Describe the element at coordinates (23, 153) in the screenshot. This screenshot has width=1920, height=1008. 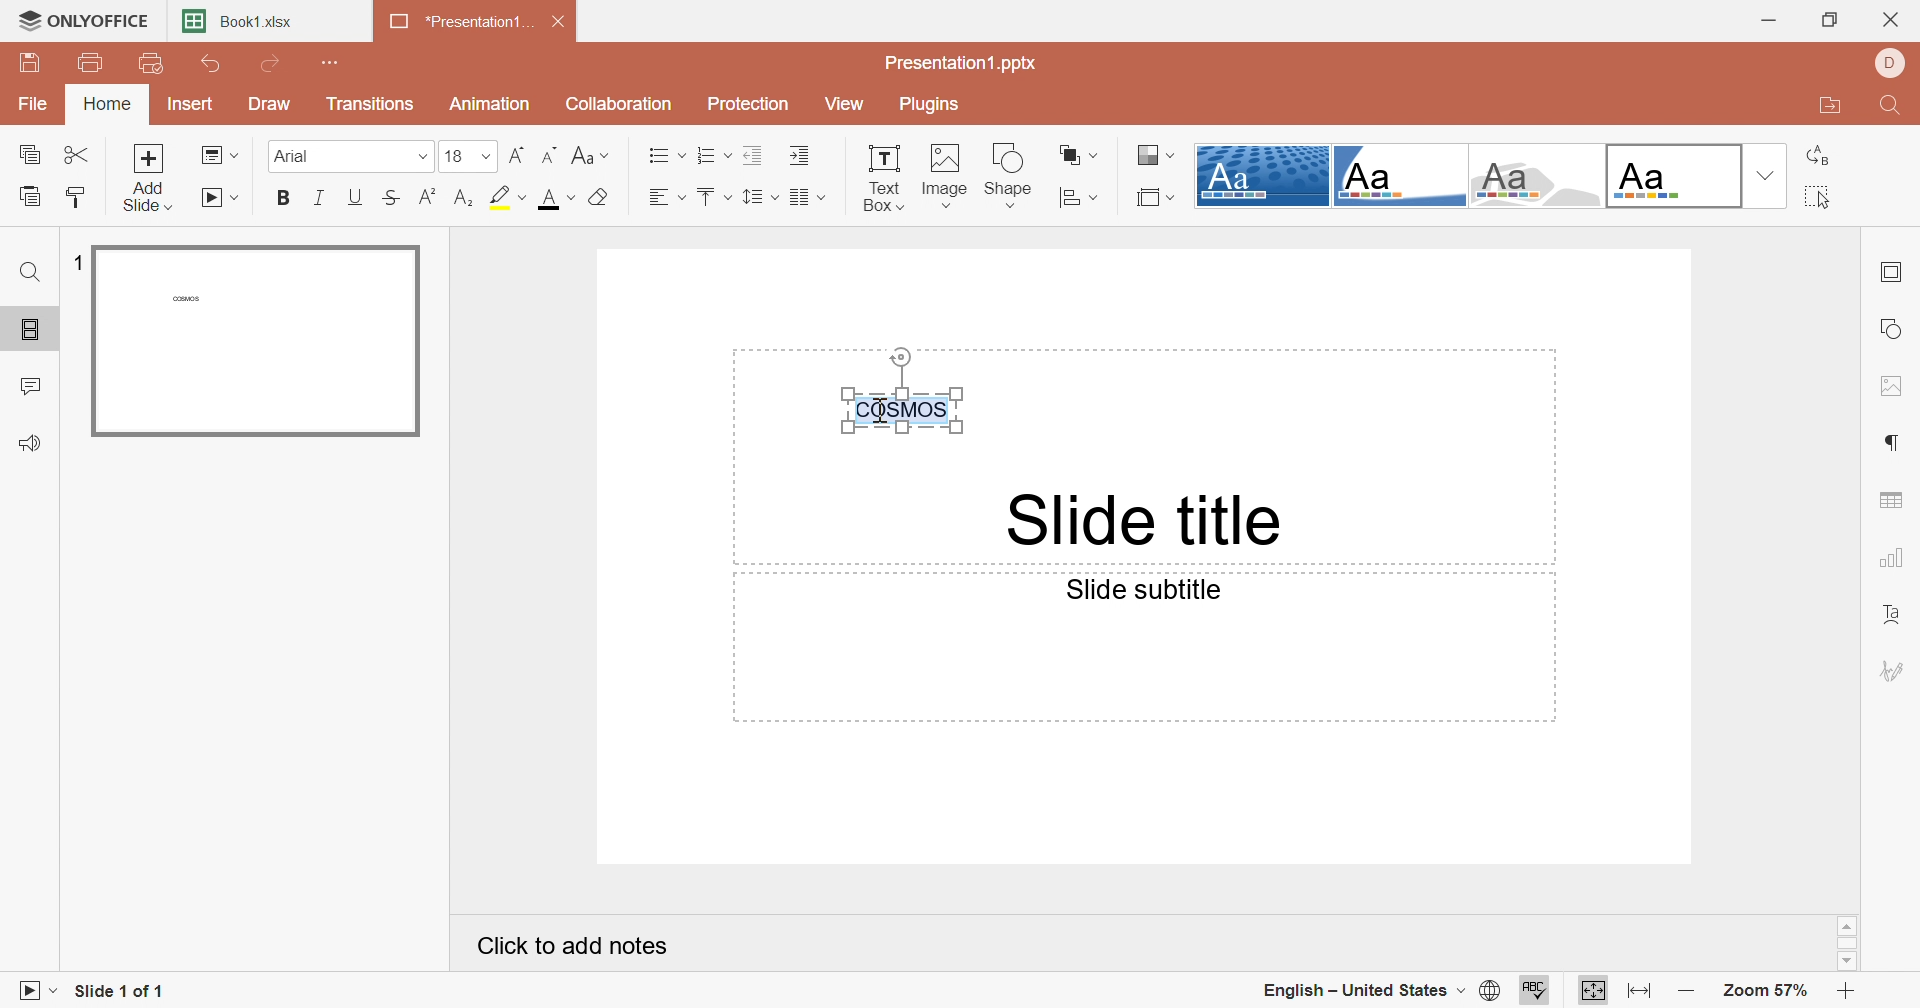
I see `Copy` at that location.